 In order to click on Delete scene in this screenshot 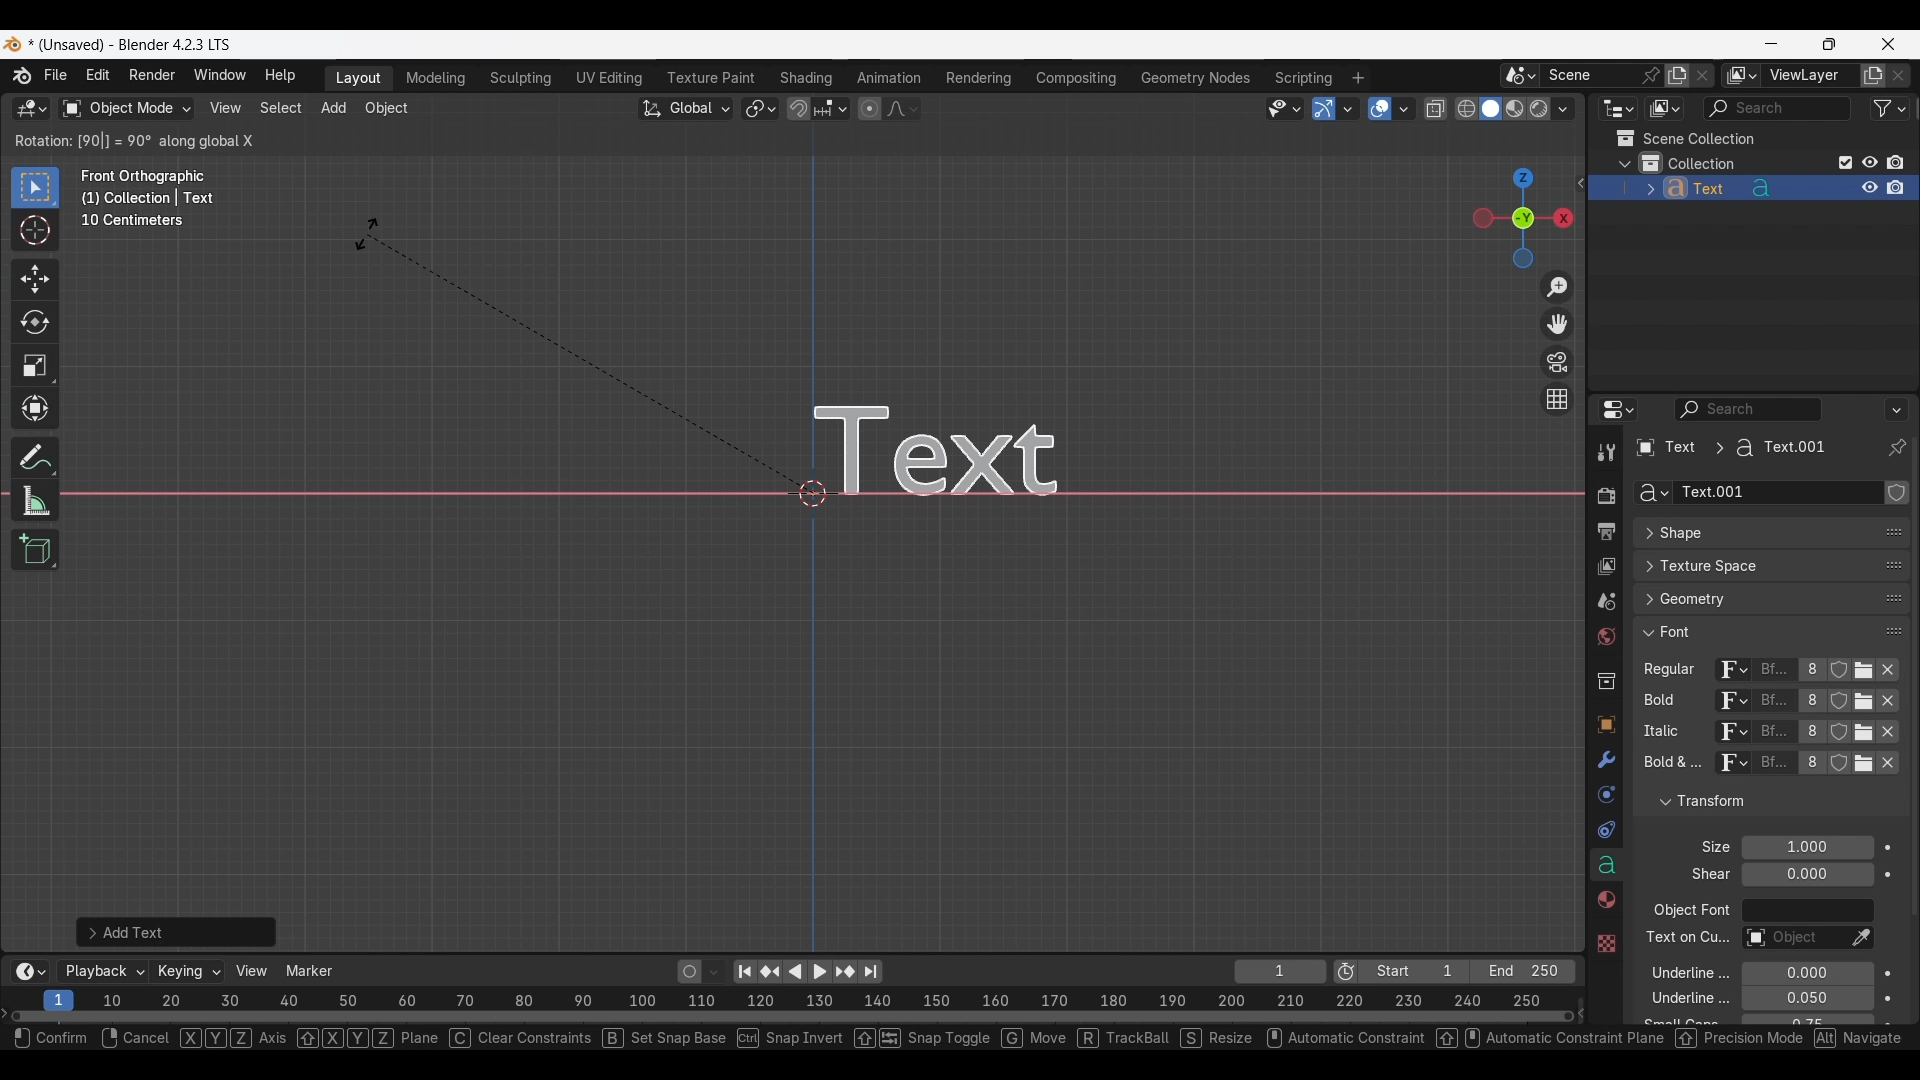, I will do `click(1702, 76)`.